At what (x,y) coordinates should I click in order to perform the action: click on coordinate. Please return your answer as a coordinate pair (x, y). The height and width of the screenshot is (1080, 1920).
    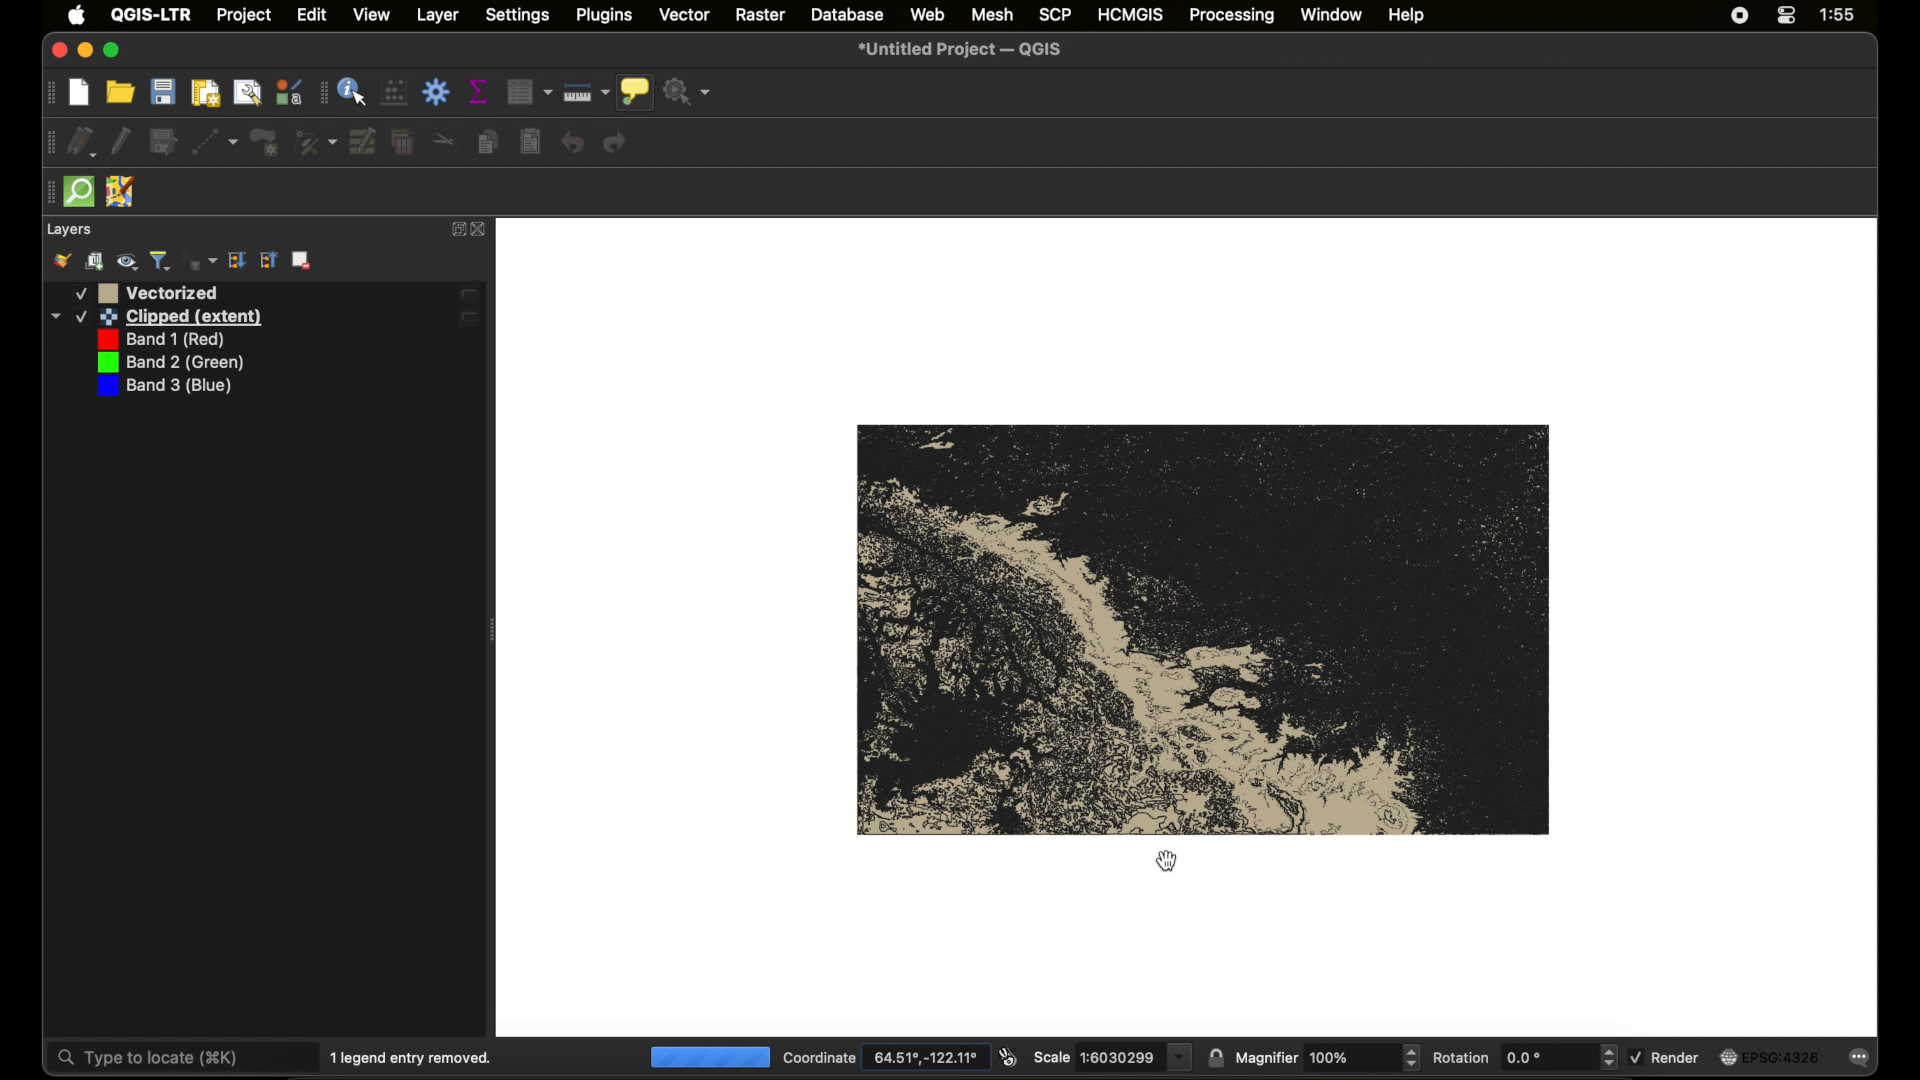
    Looking at the image, I should click on (882, 1058).